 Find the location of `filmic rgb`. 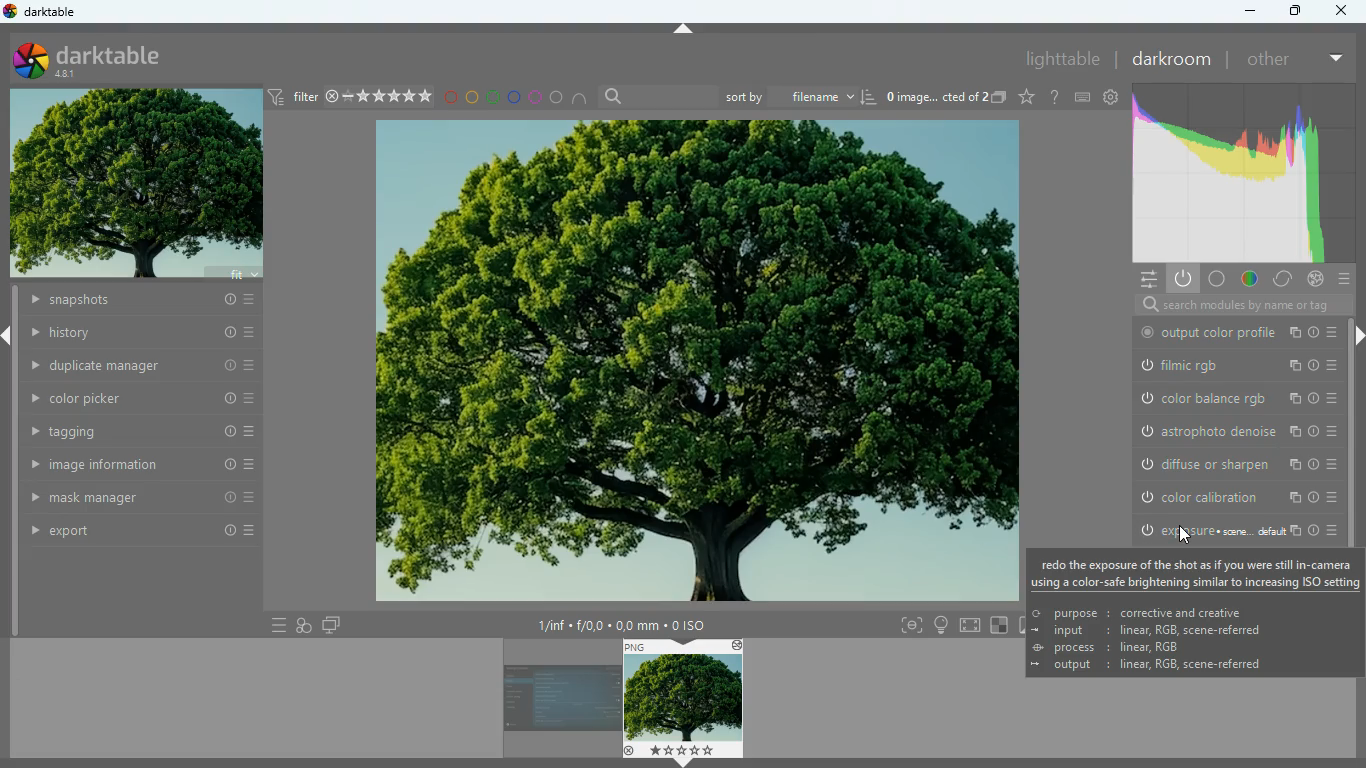

filmic rgb is located at coordinates (1233, 366).